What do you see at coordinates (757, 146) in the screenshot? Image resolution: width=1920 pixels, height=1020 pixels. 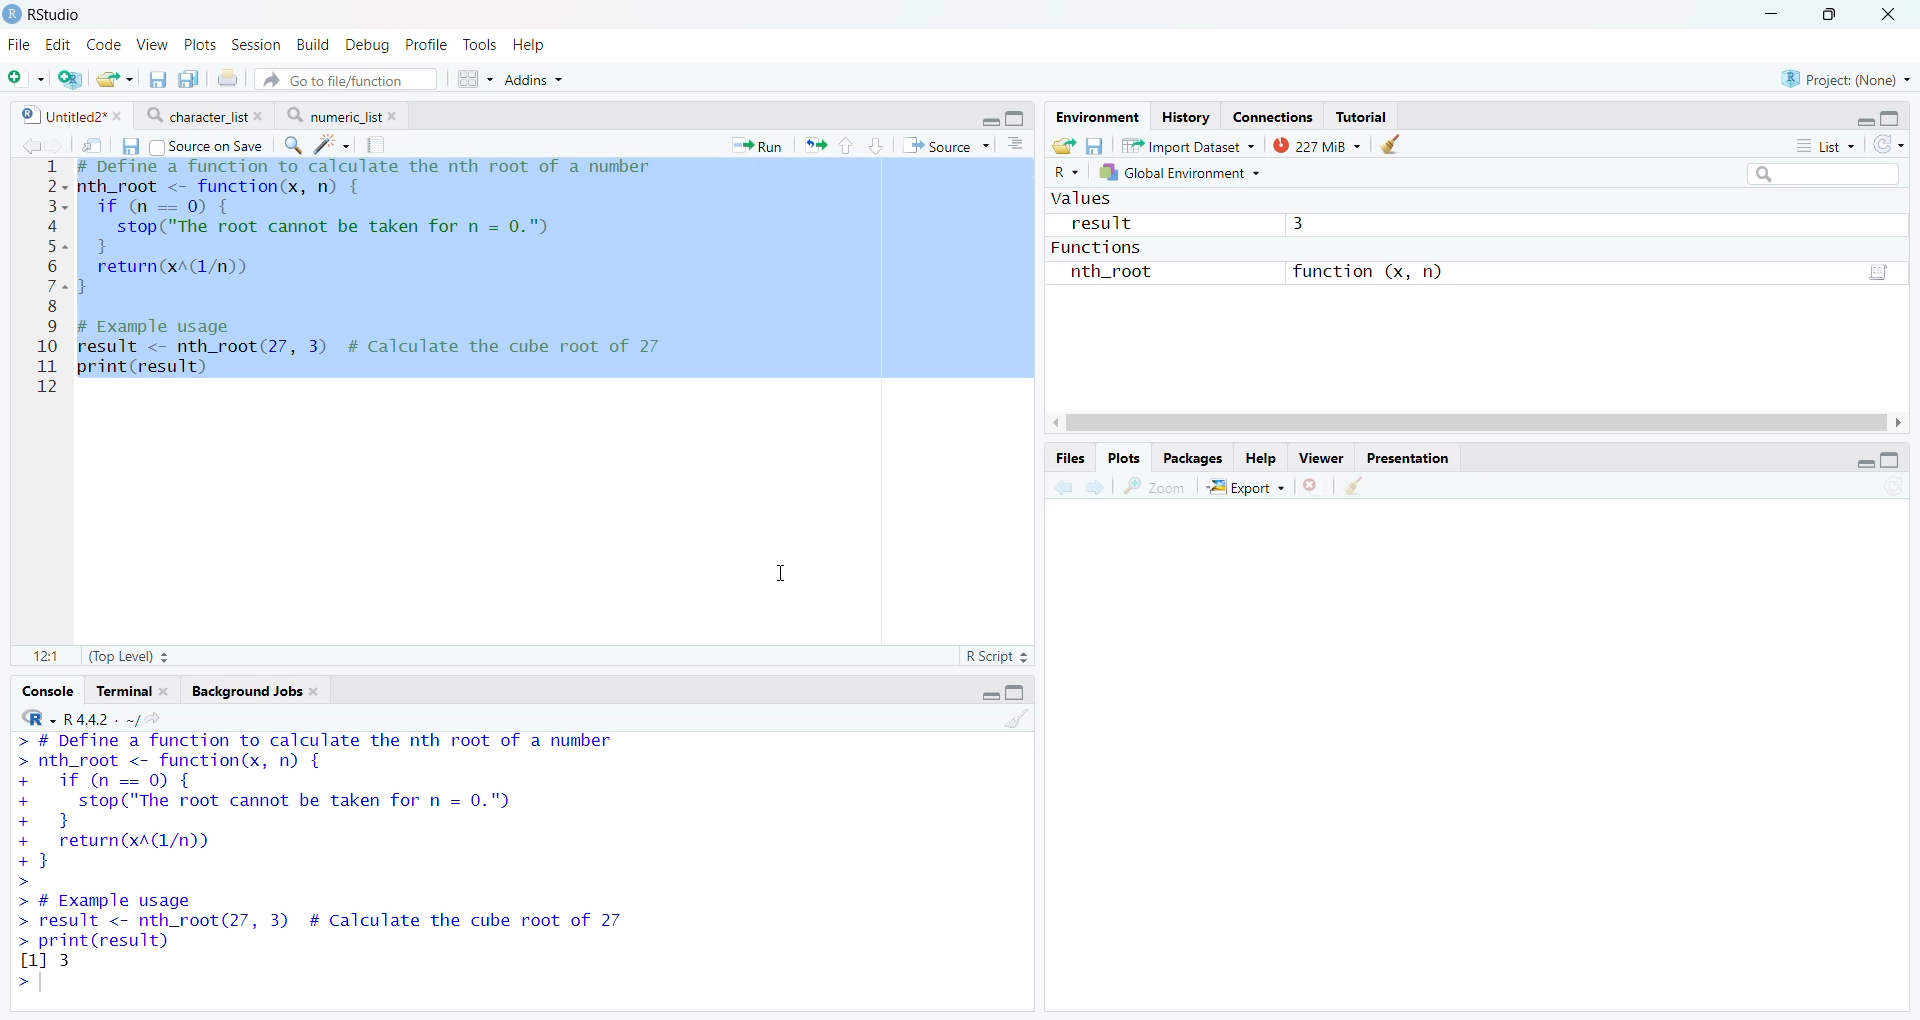 I see `Run the current line or selection` at bounding box center [757, 146].